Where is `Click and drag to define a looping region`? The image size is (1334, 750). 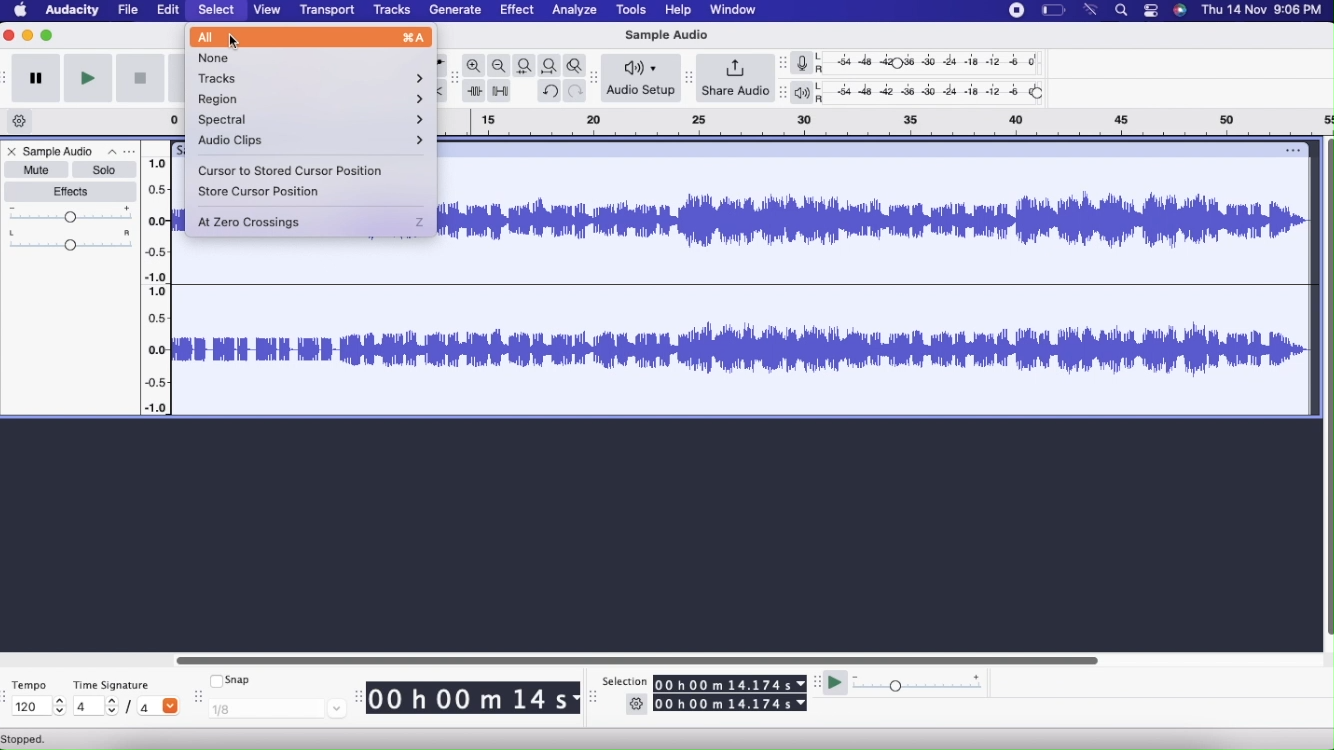 Click and drag to define a looping region is located at coordinates (882, 123).